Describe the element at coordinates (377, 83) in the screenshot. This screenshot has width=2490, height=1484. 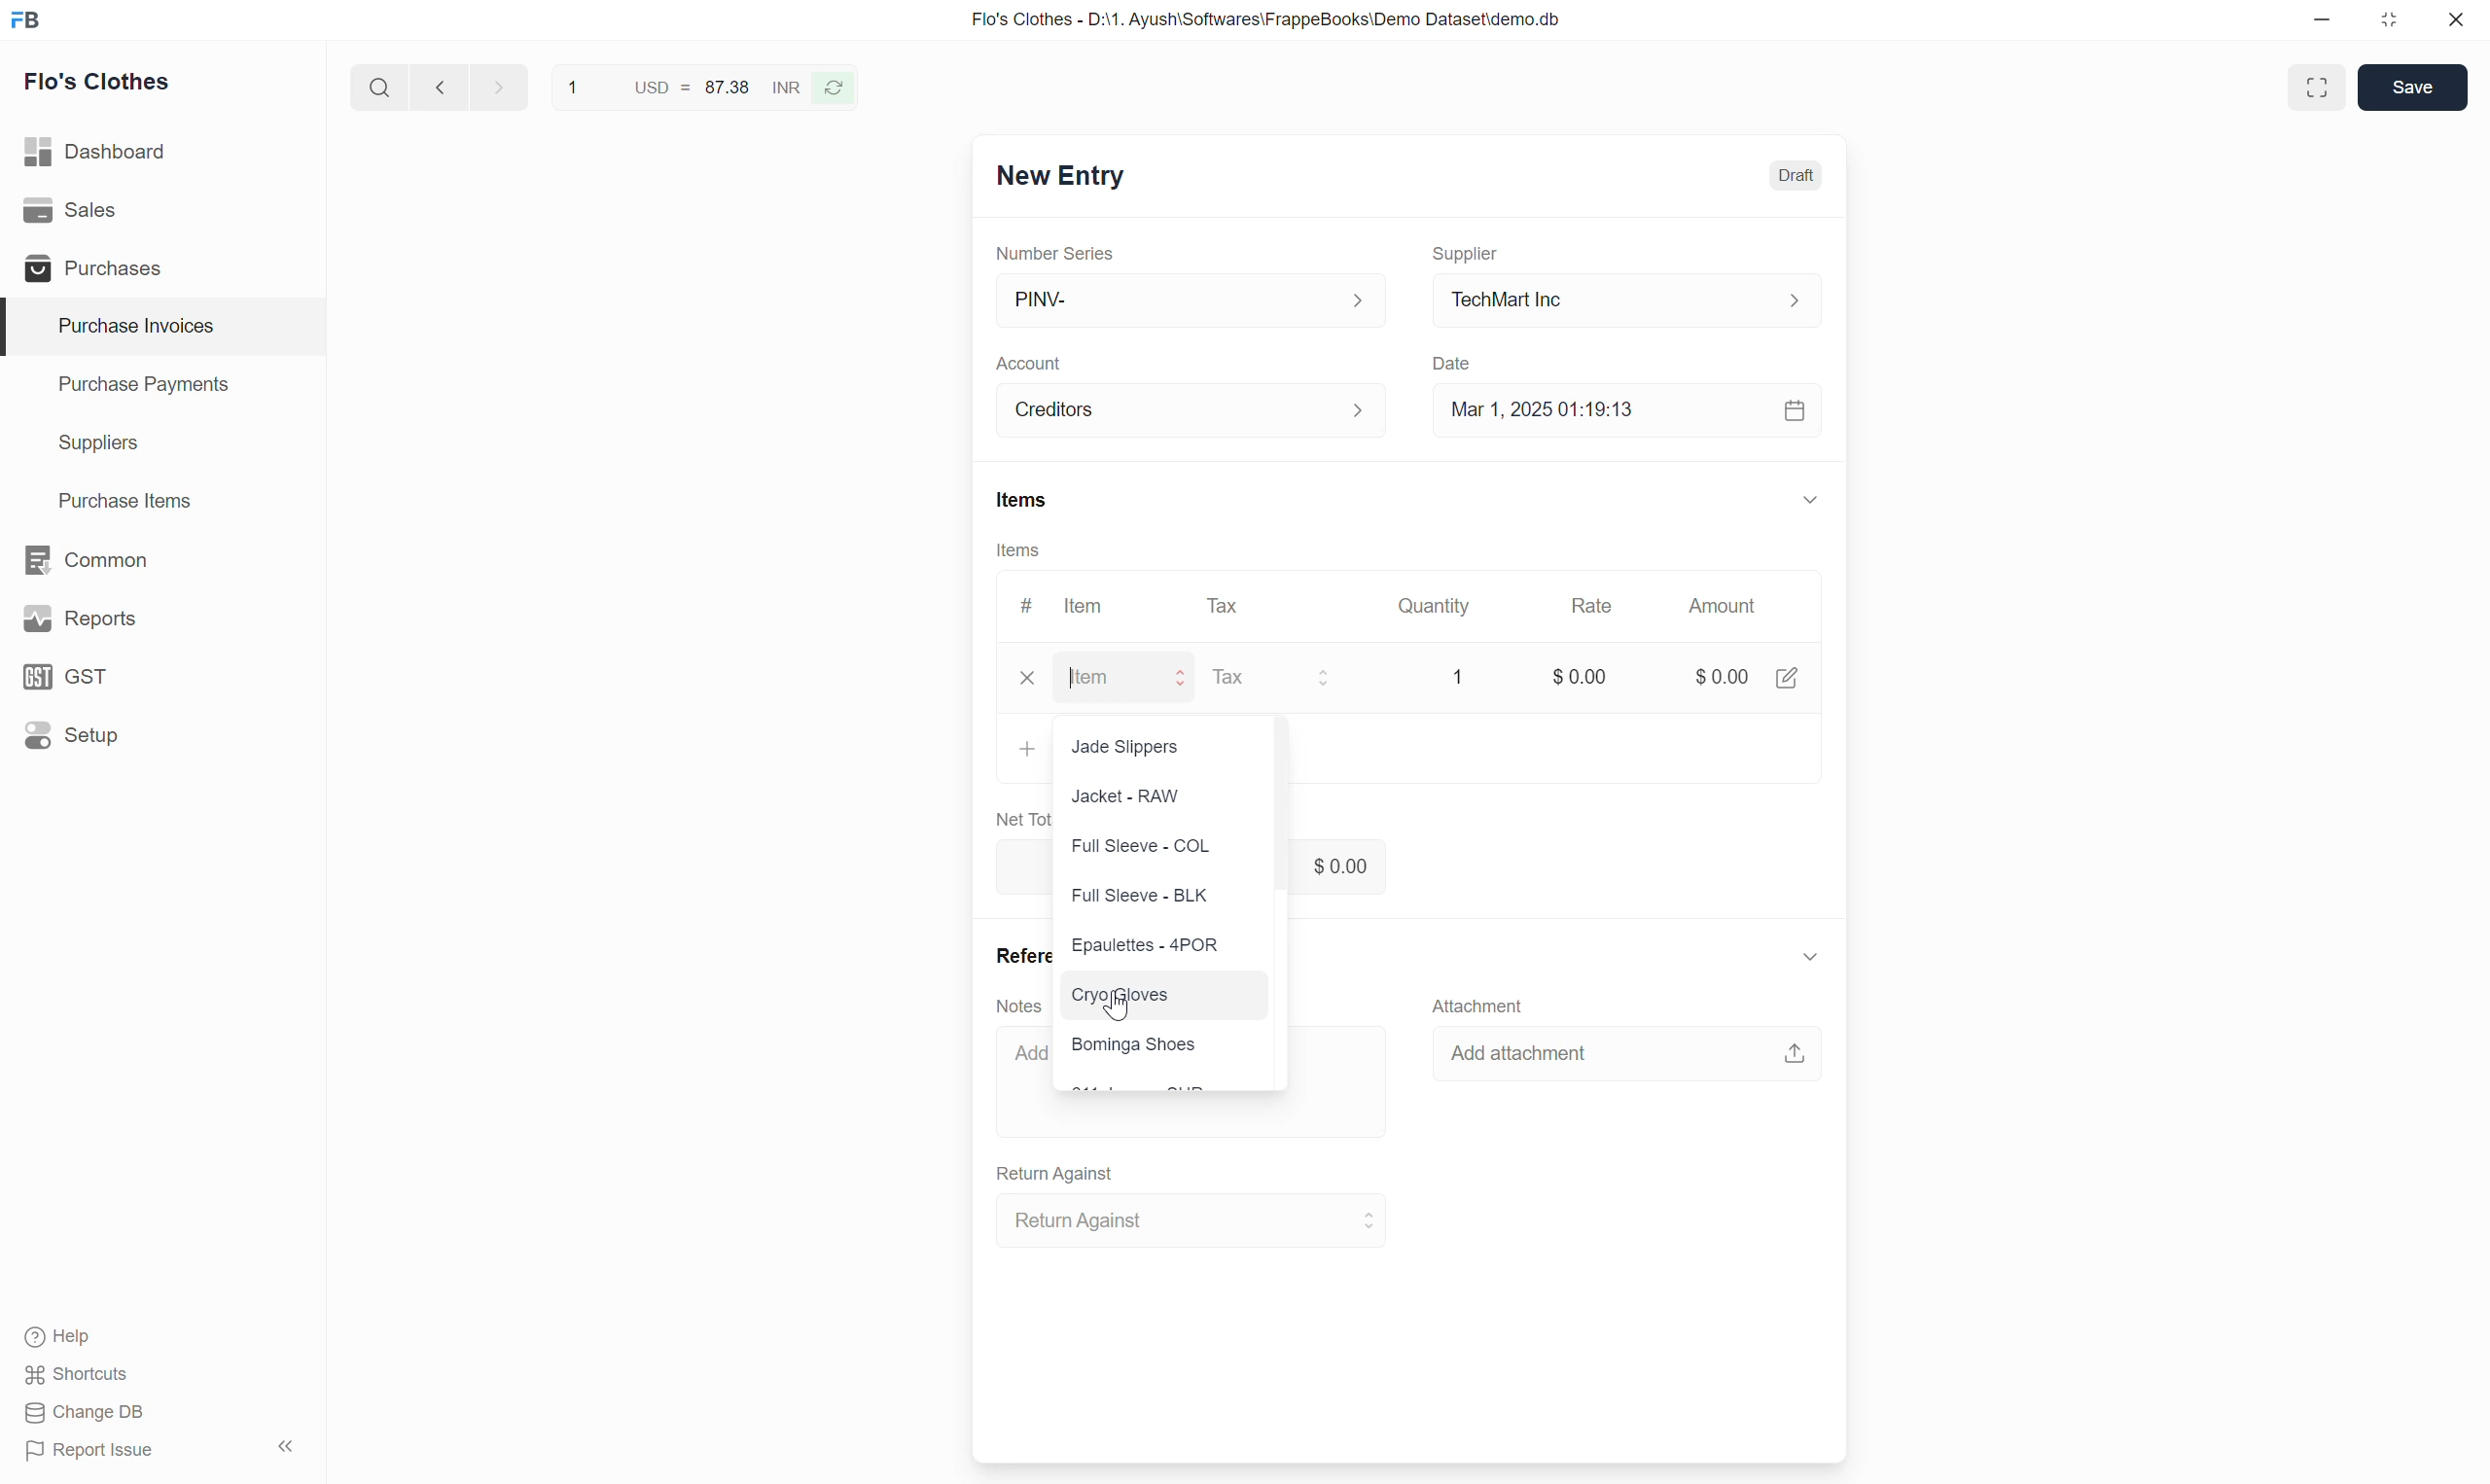
I see `search` at that location.